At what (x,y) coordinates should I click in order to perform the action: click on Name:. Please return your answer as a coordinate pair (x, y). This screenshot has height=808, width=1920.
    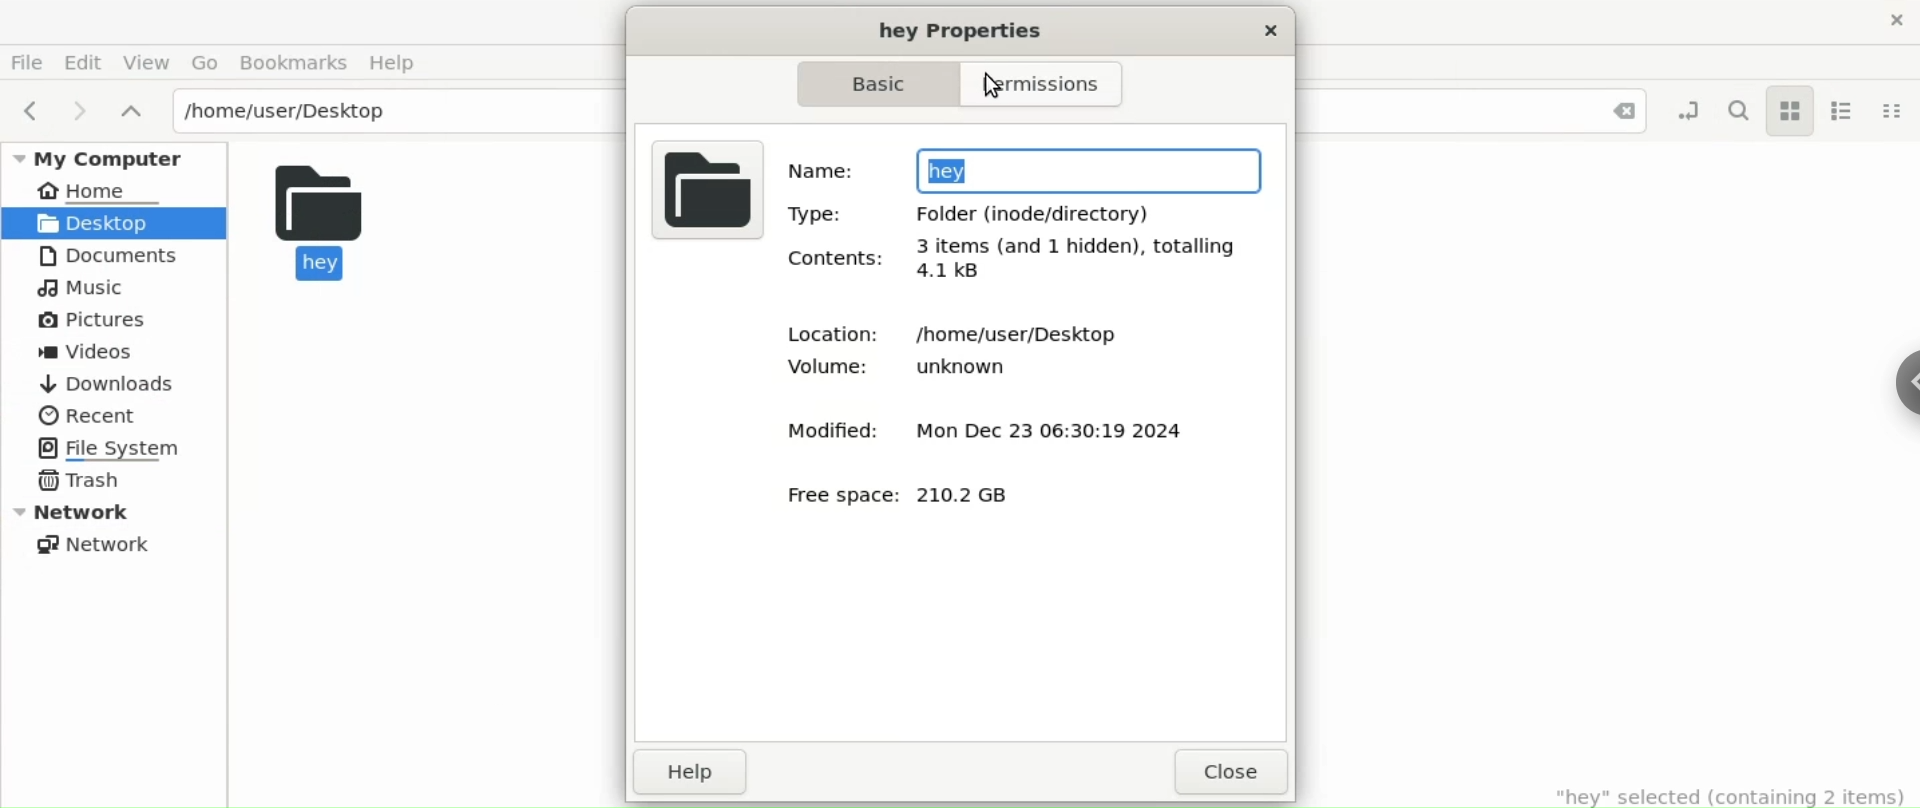
    Looking at the image, I should click on (828, 170).